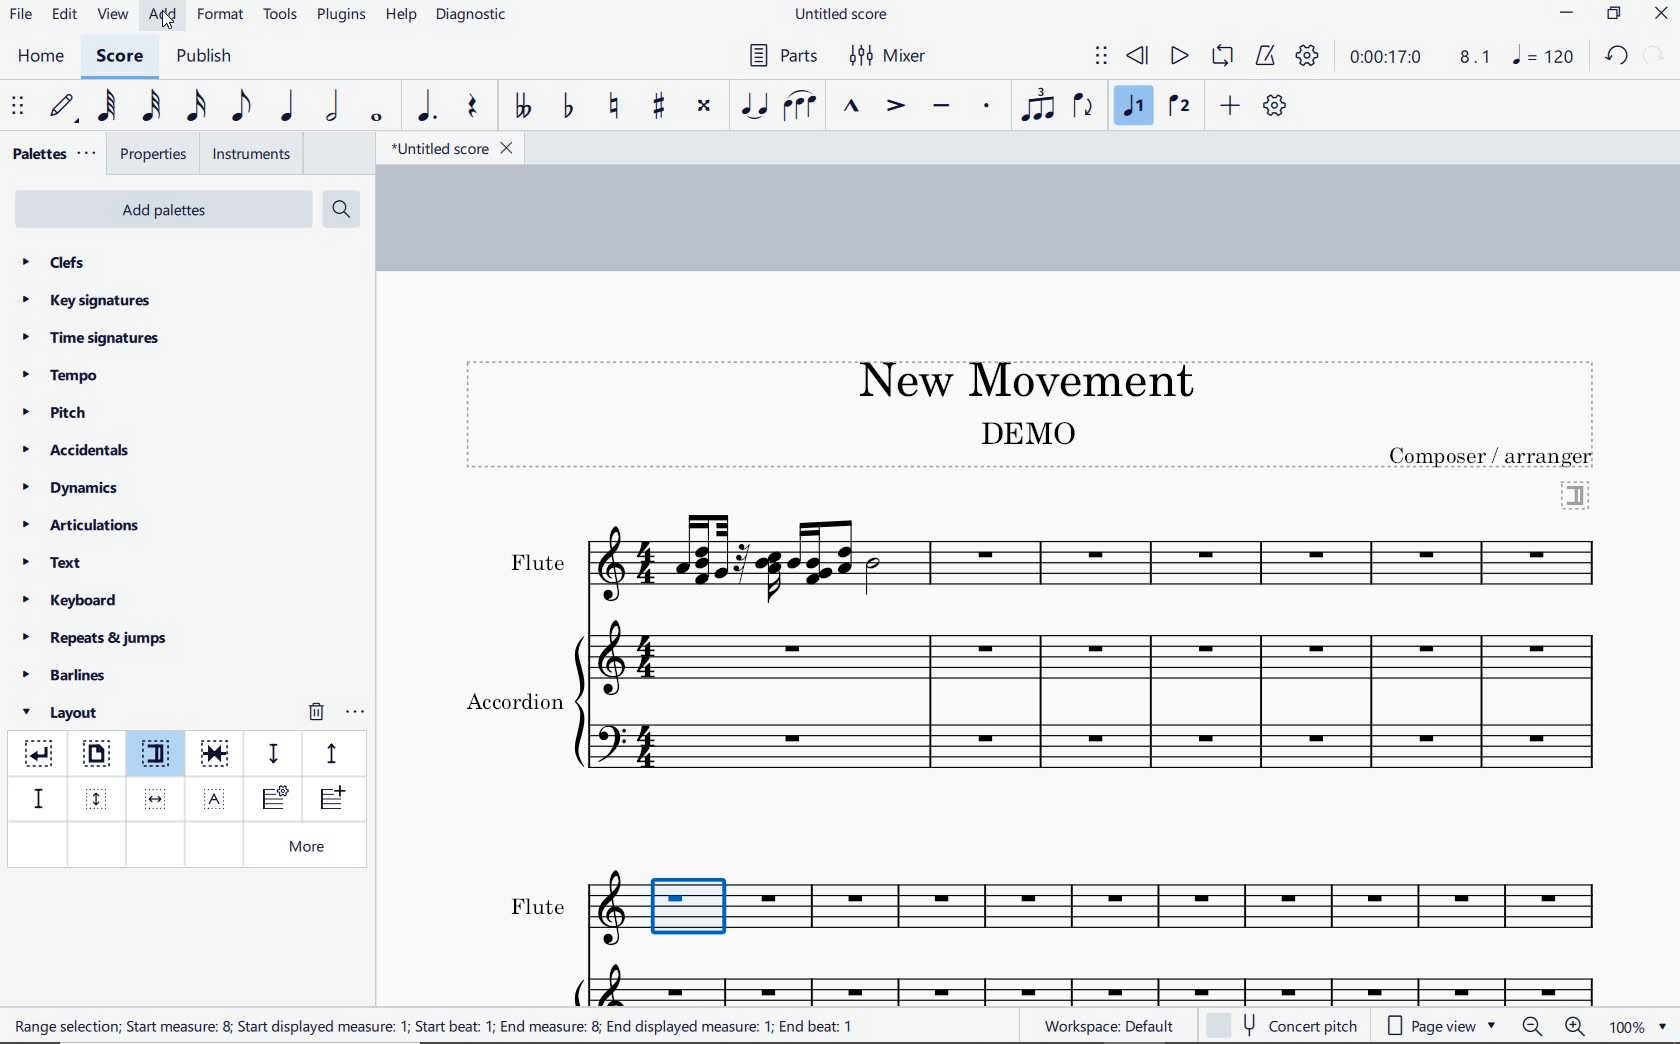 The height and width of the screenshot is (1044, 1680). I want to click on add, so click(1233, 105).